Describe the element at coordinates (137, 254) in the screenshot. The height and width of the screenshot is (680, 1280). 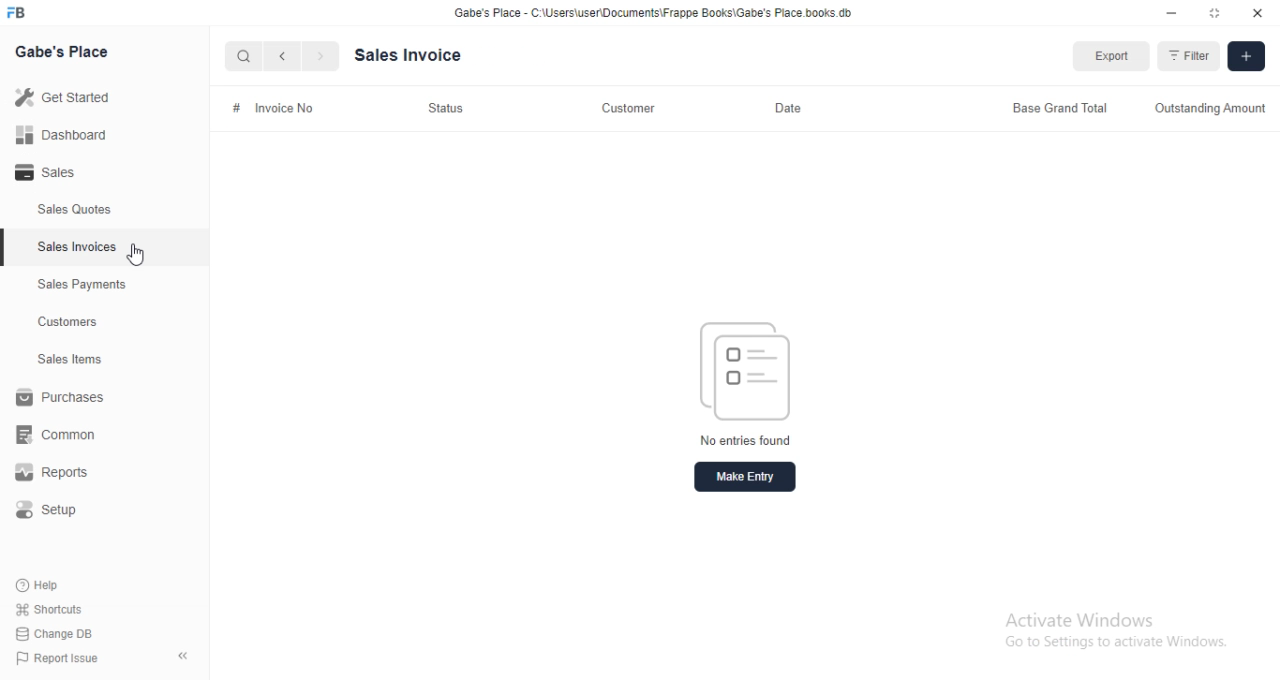
I see `Cursor` at that location.